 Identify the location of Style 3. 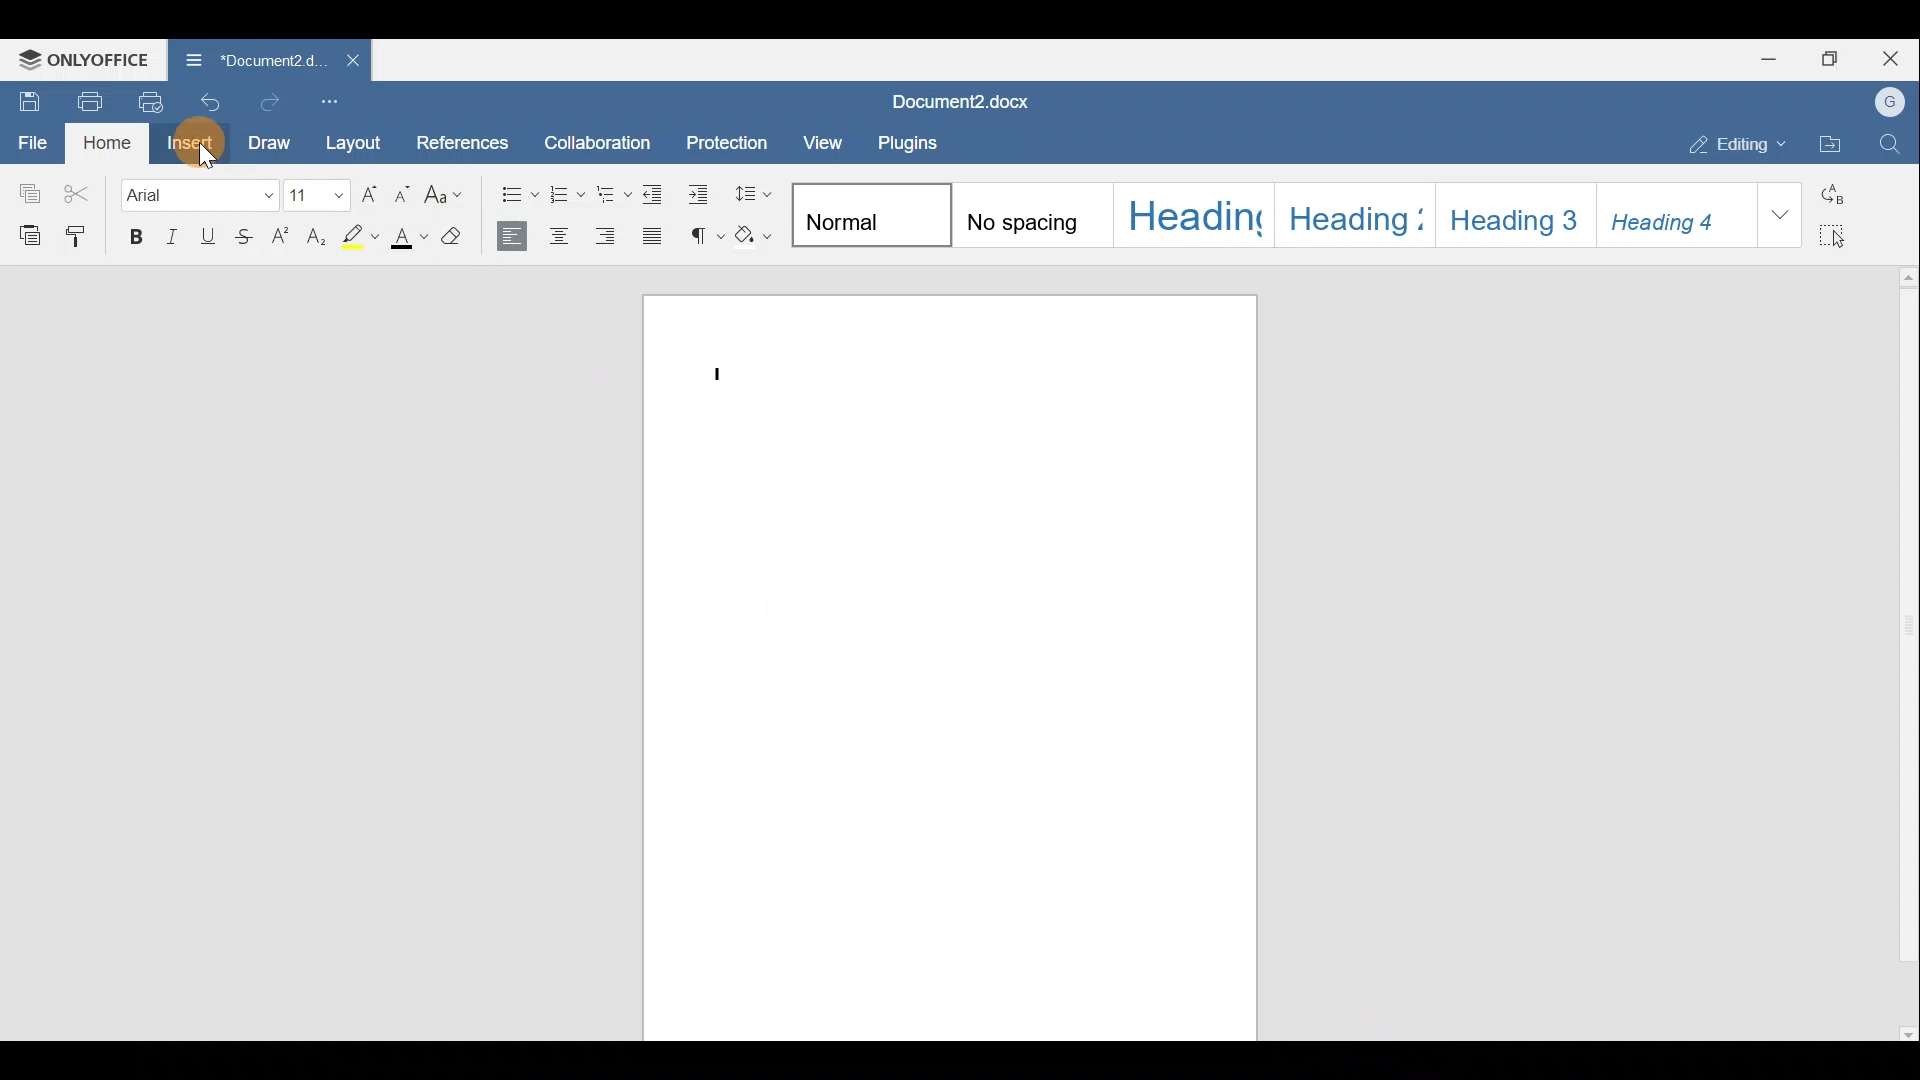
(1189, 215).